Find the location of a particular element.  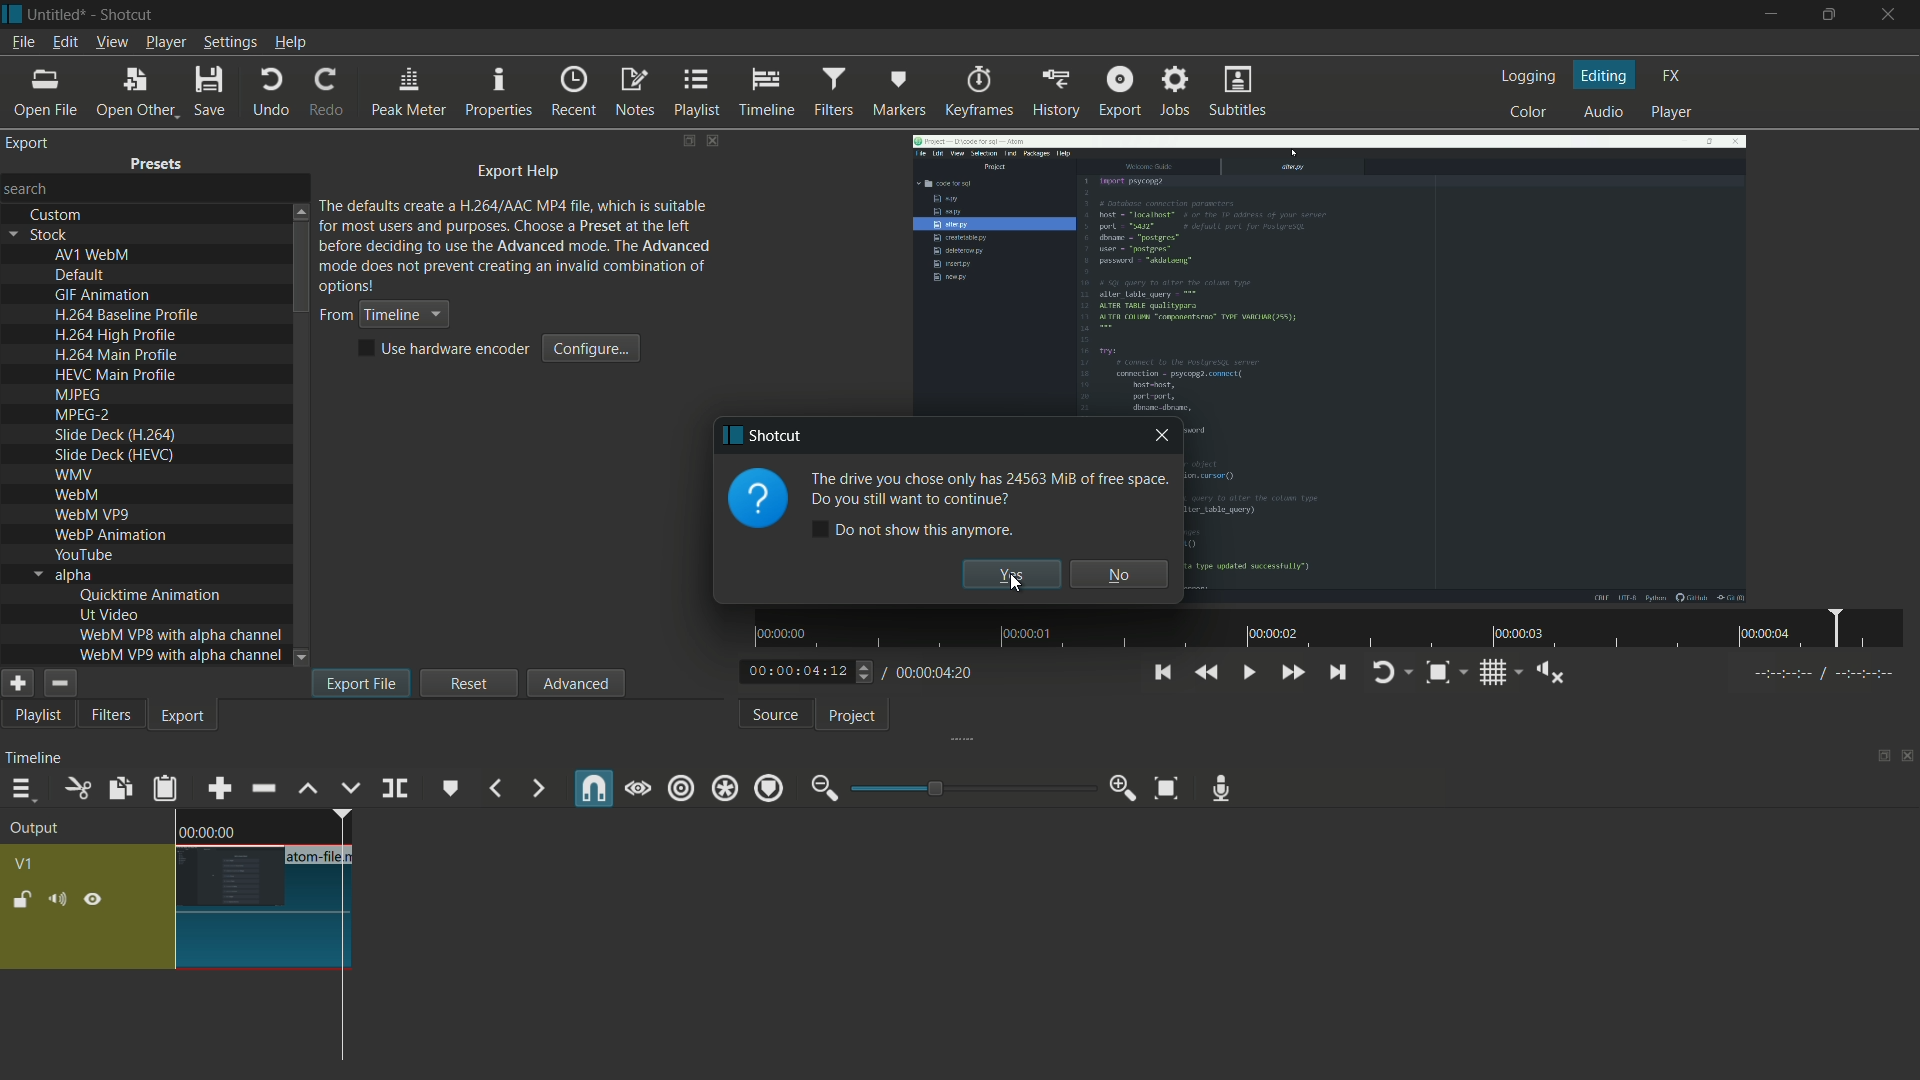

do not show this anymore is located at coordinates (916, 529).